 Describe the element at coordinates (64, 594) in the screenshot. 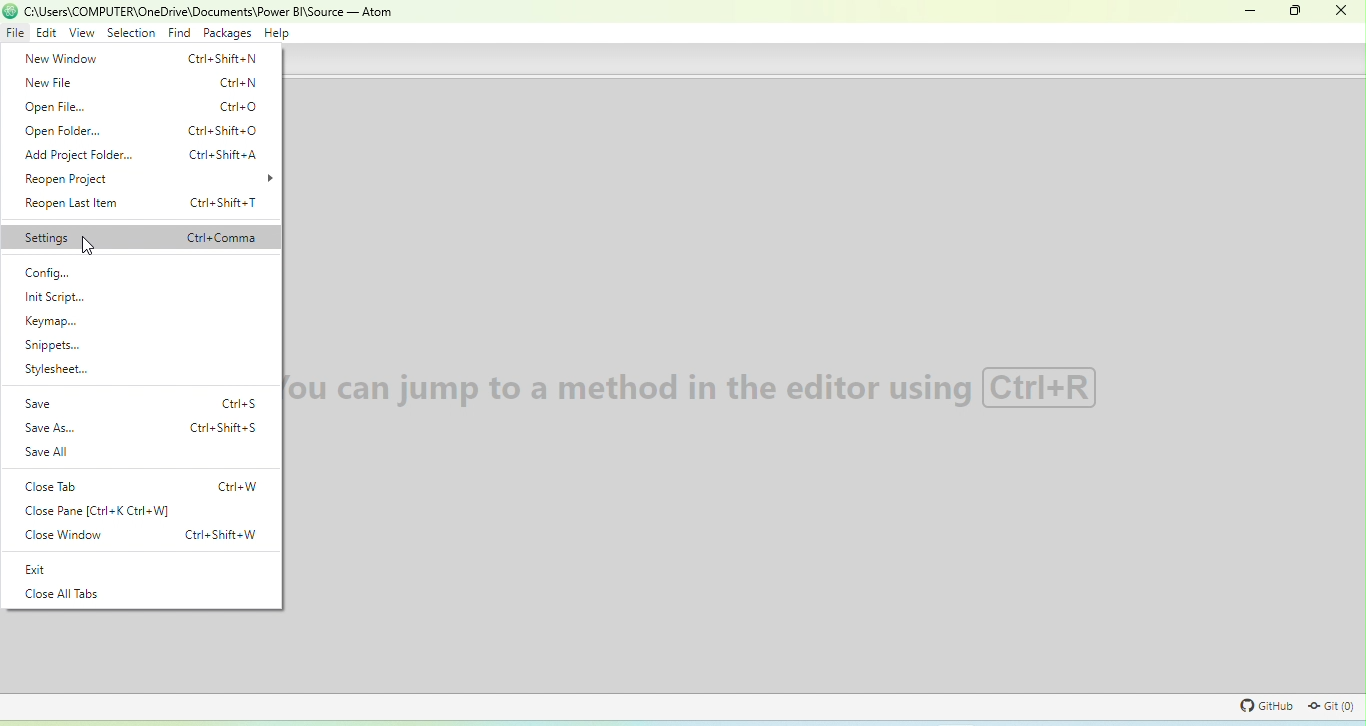

I see `close all tabs` at that location.